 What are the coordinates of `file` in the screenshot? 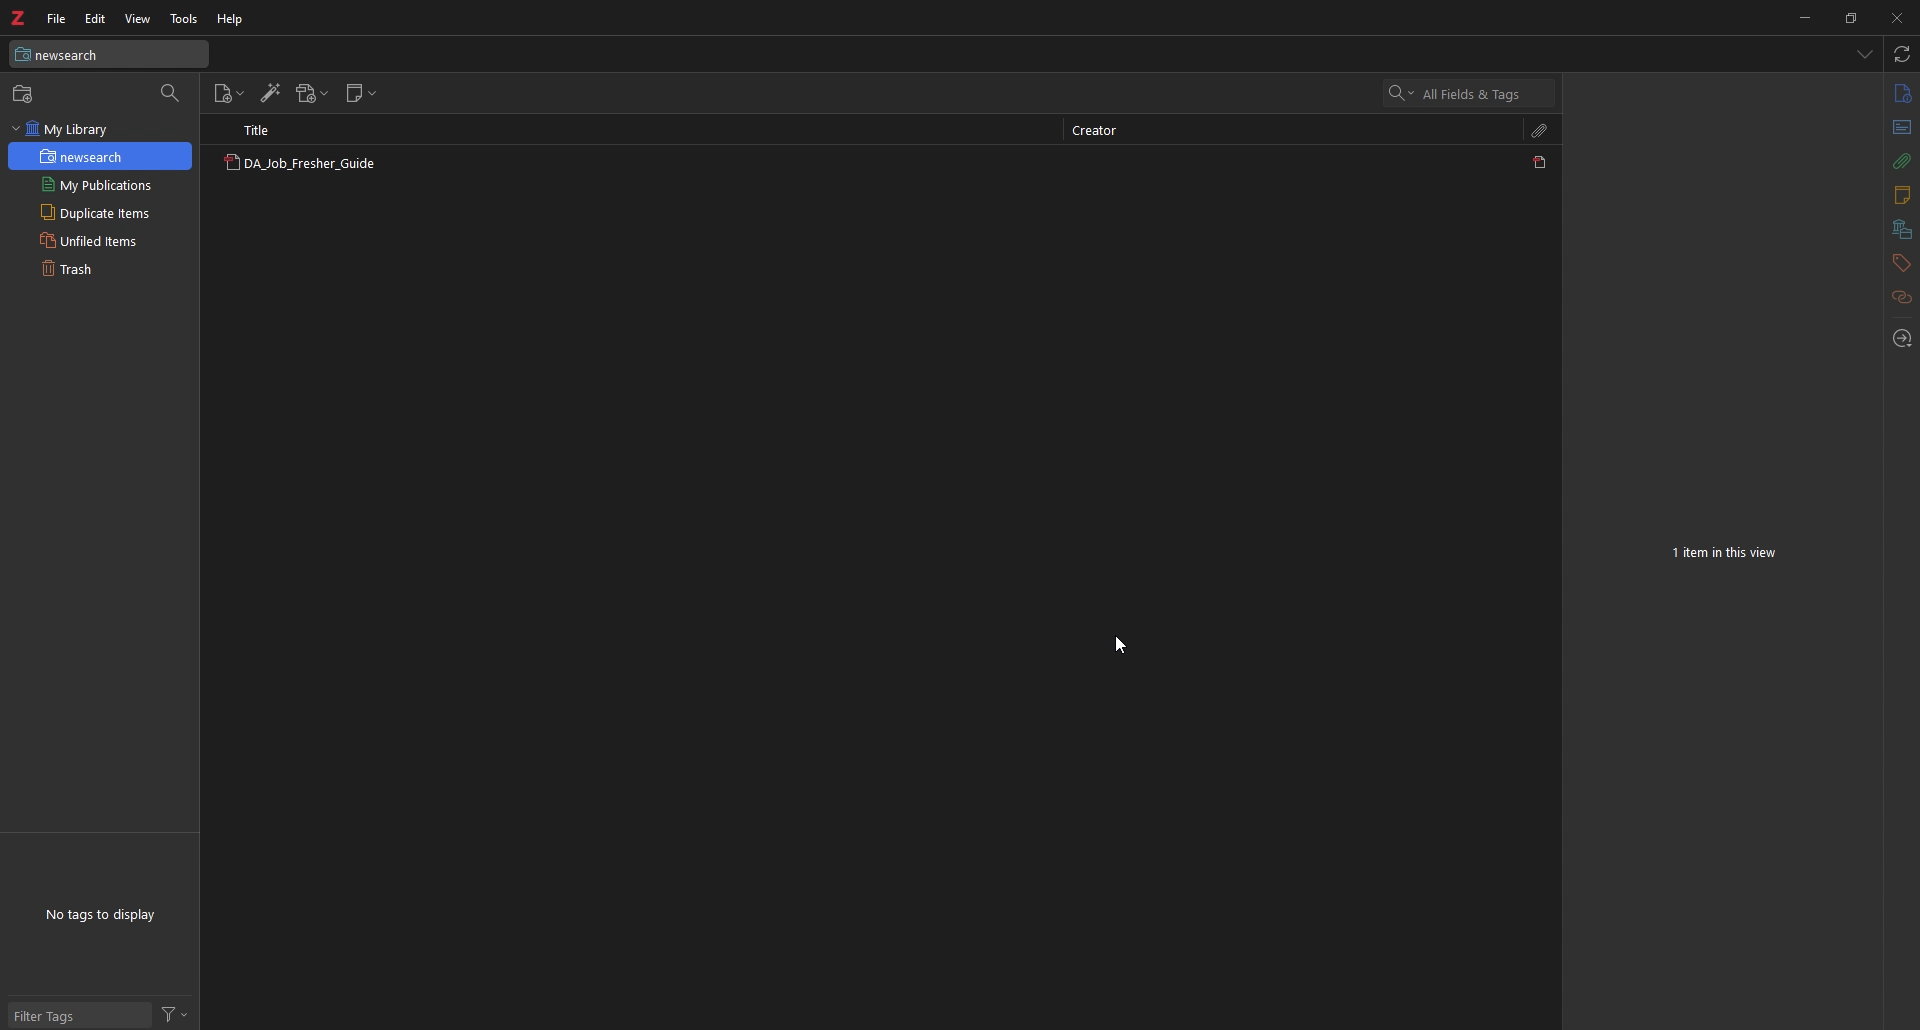 It's located at (59, 18).